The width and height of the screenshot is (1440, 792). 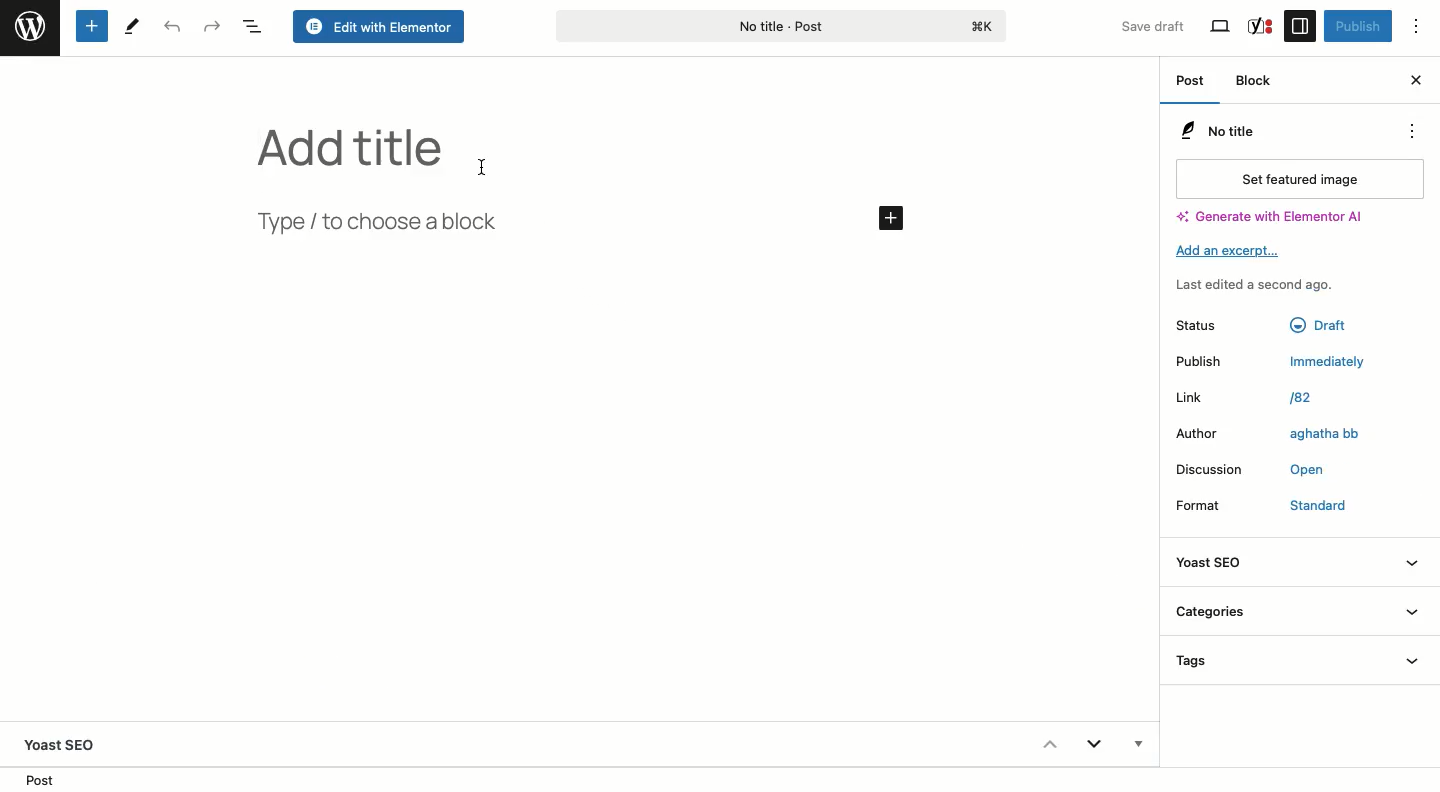 I want to click on Categories, so click(x=1299, y=609).